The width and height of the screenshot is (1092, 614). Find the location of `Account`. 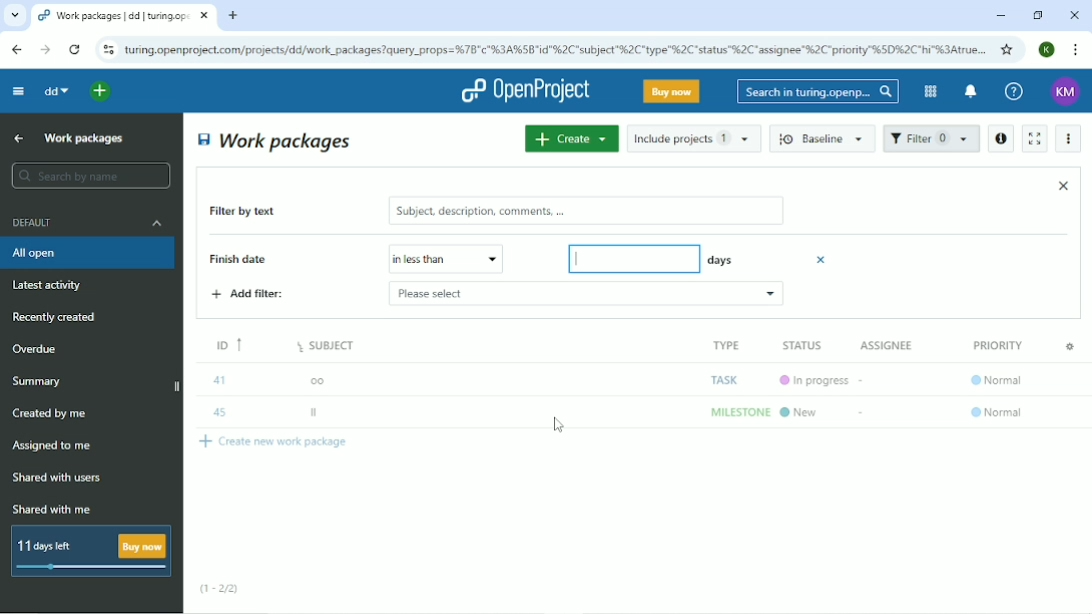

Account is located at coordinates (1066, 92).